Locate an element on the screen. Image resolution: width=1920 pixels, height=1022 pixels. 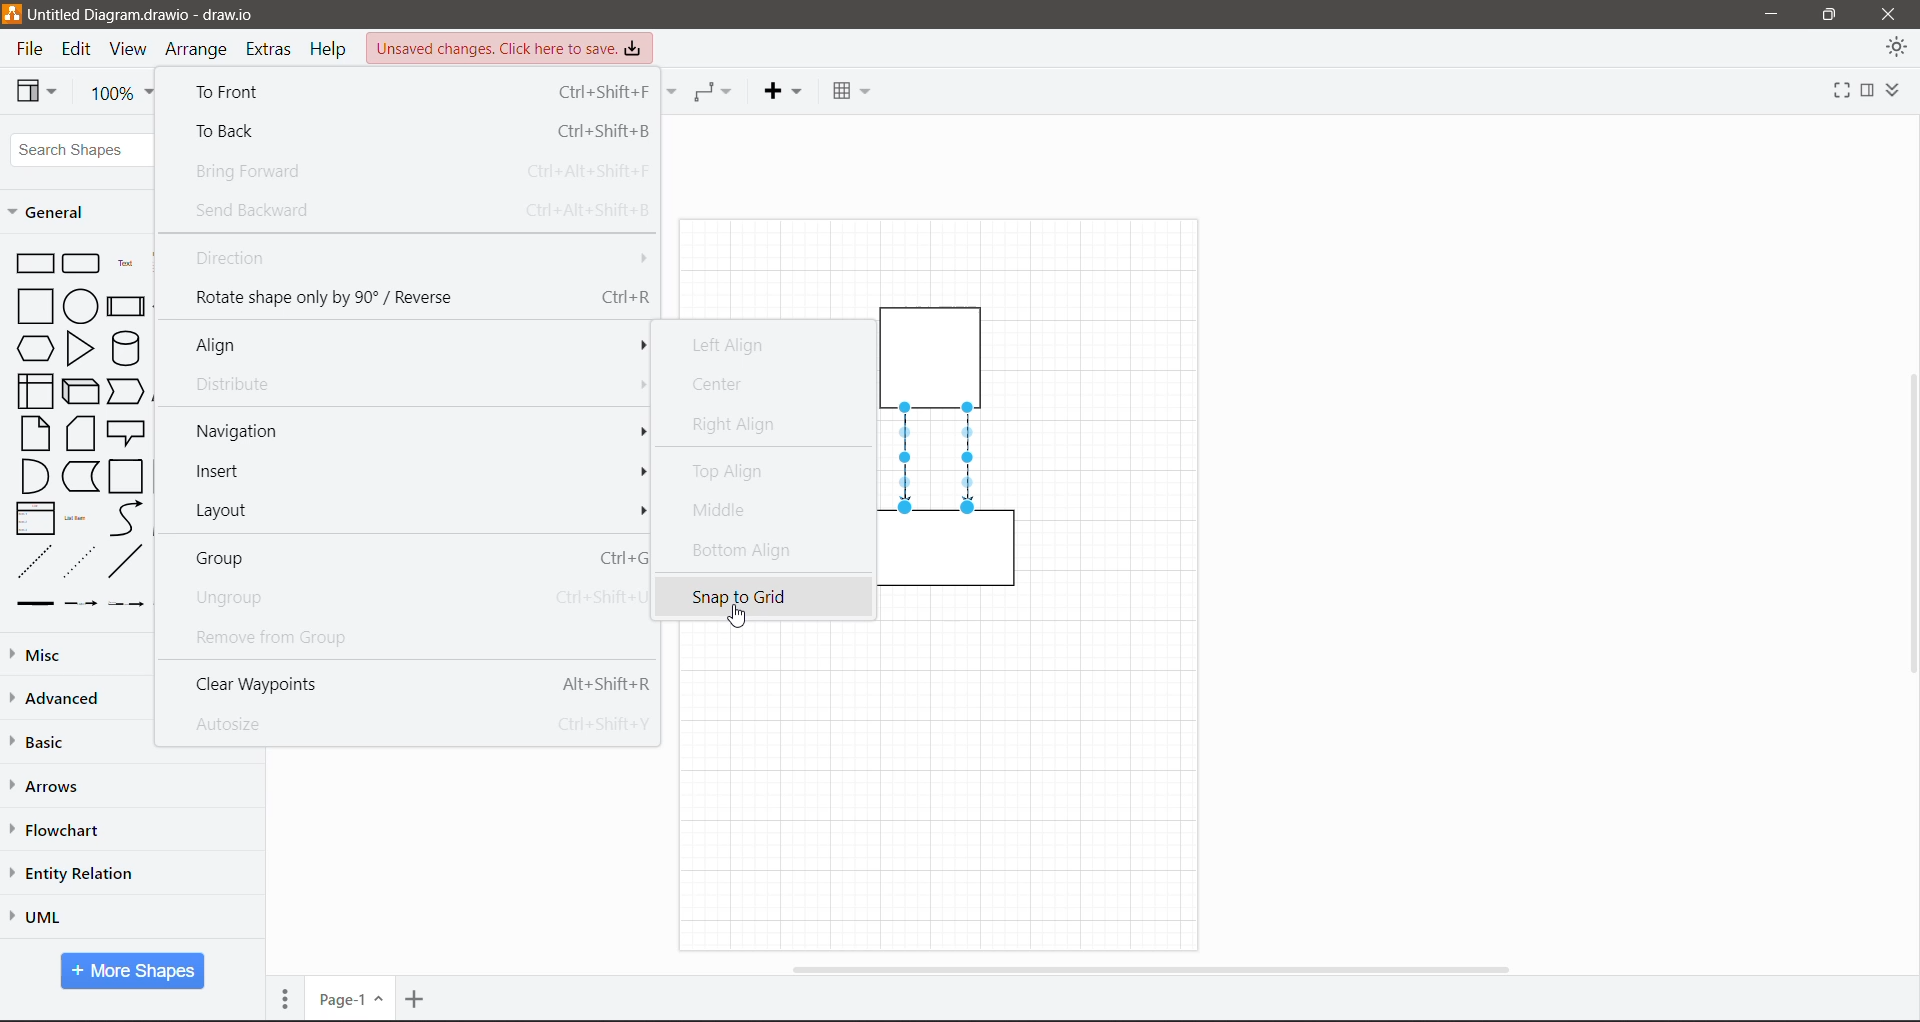
Table is located at coordinates (849, 88).